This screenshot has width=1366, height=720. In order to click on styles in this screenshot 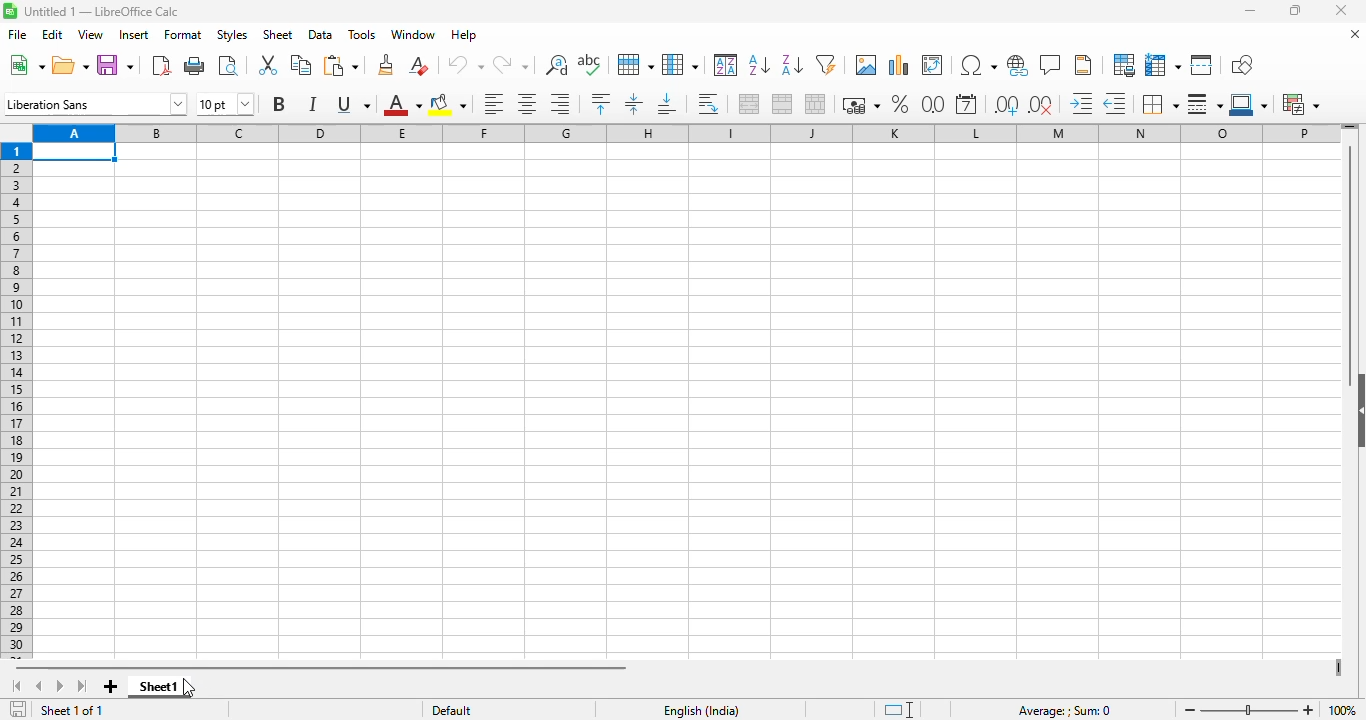, I will do `click(232, 34)`.